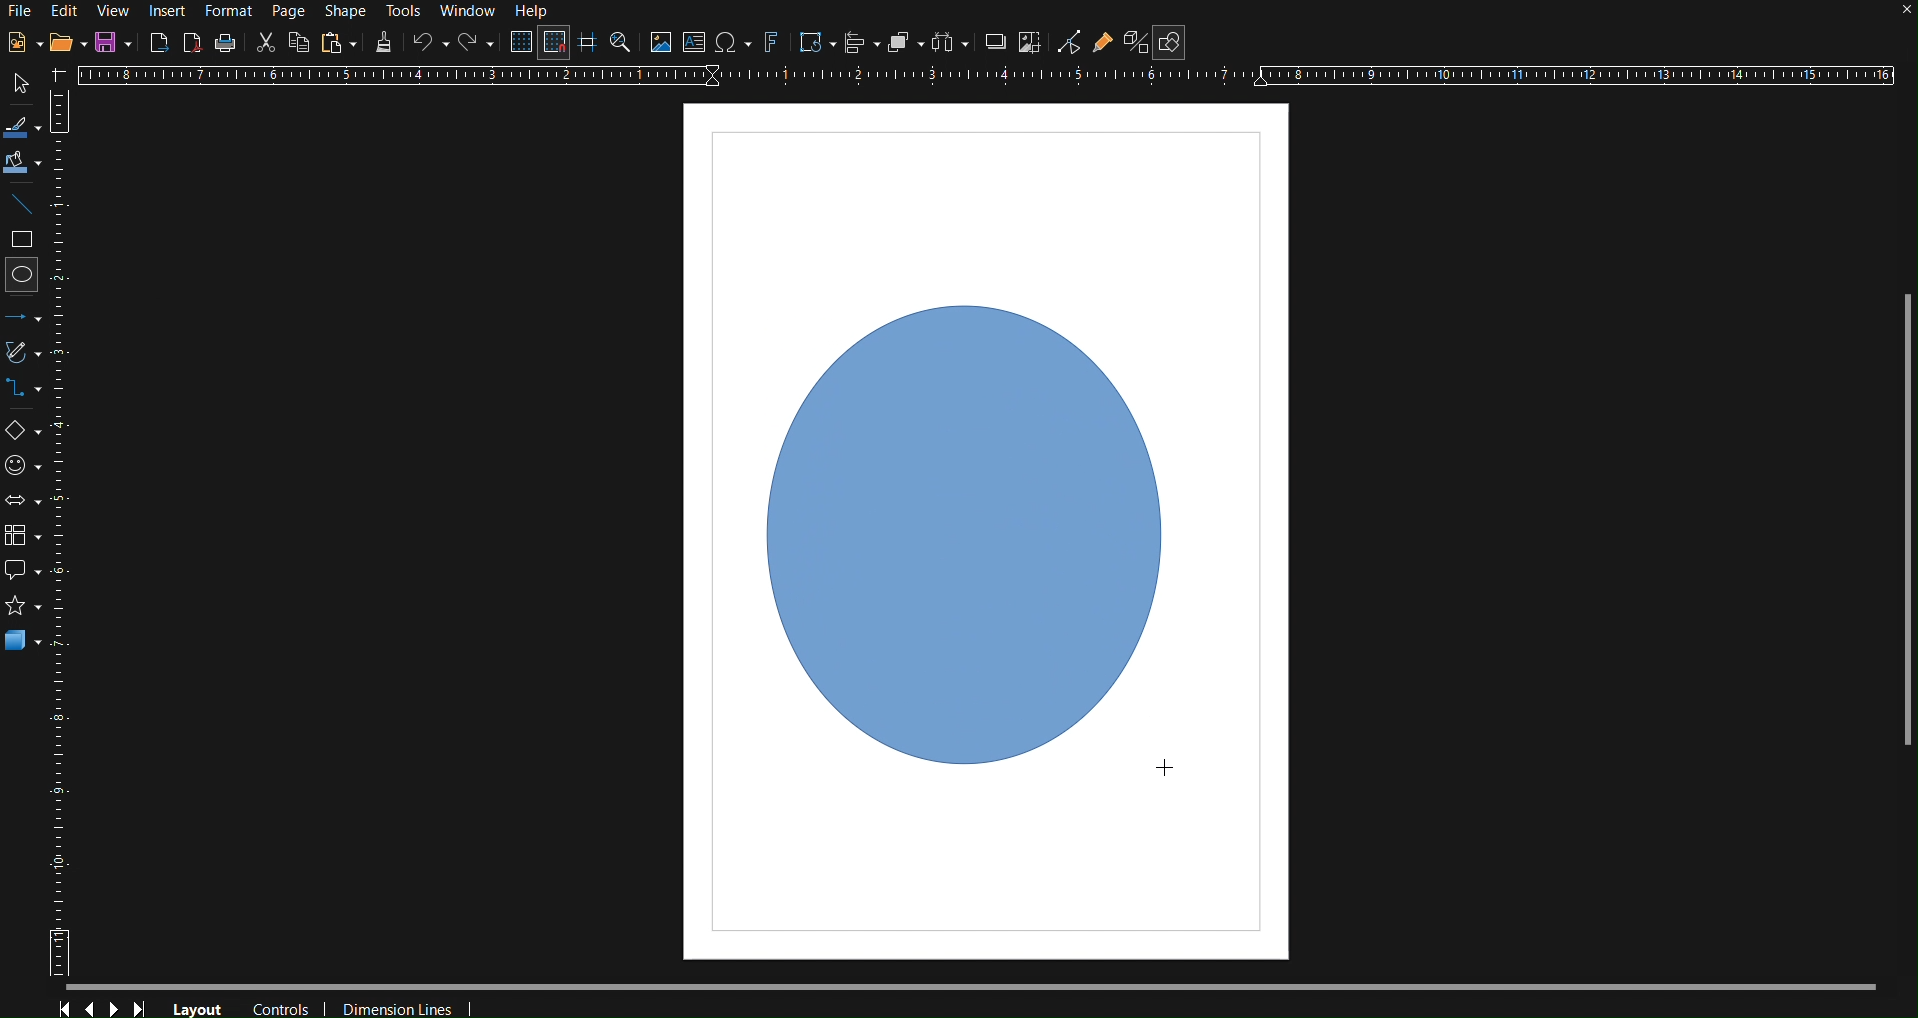 Image resolution: width=1918 pixels, height=1018 pixels. I want to click on Transformations, so click(814, 44).